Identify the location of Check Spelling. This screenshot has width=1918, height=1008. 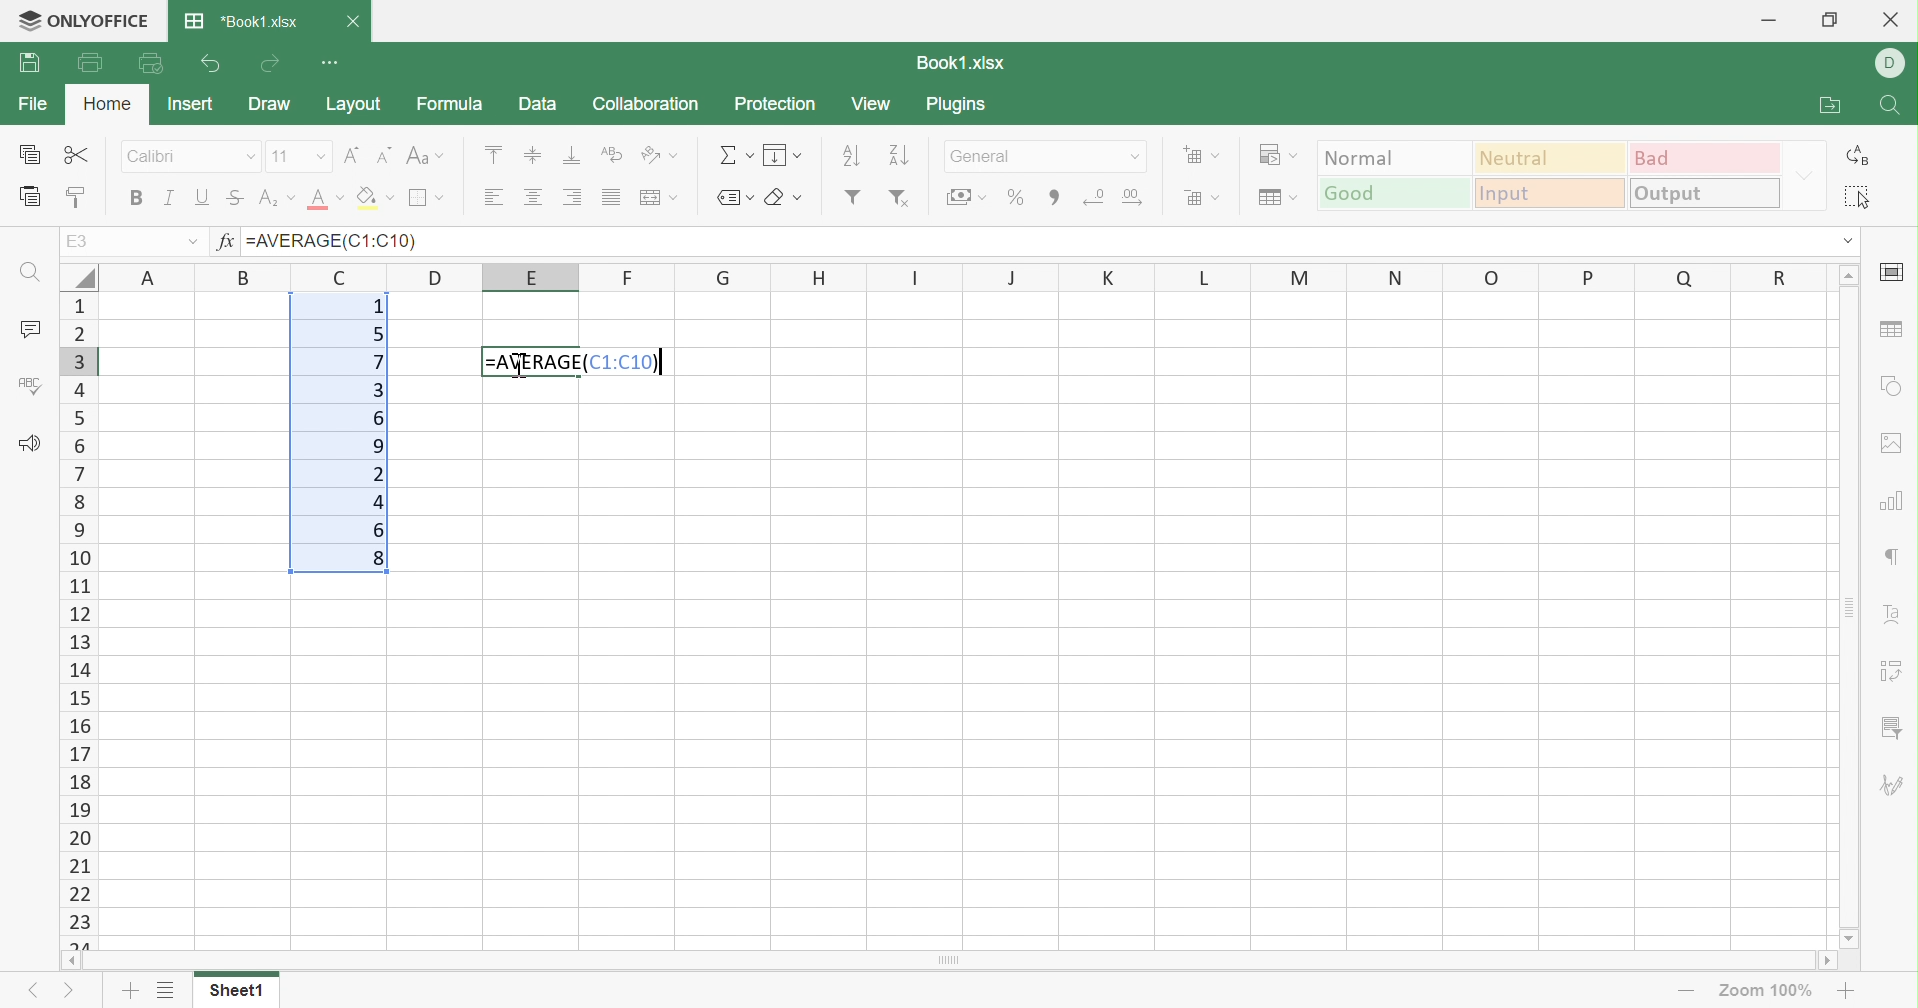
(29, 384).